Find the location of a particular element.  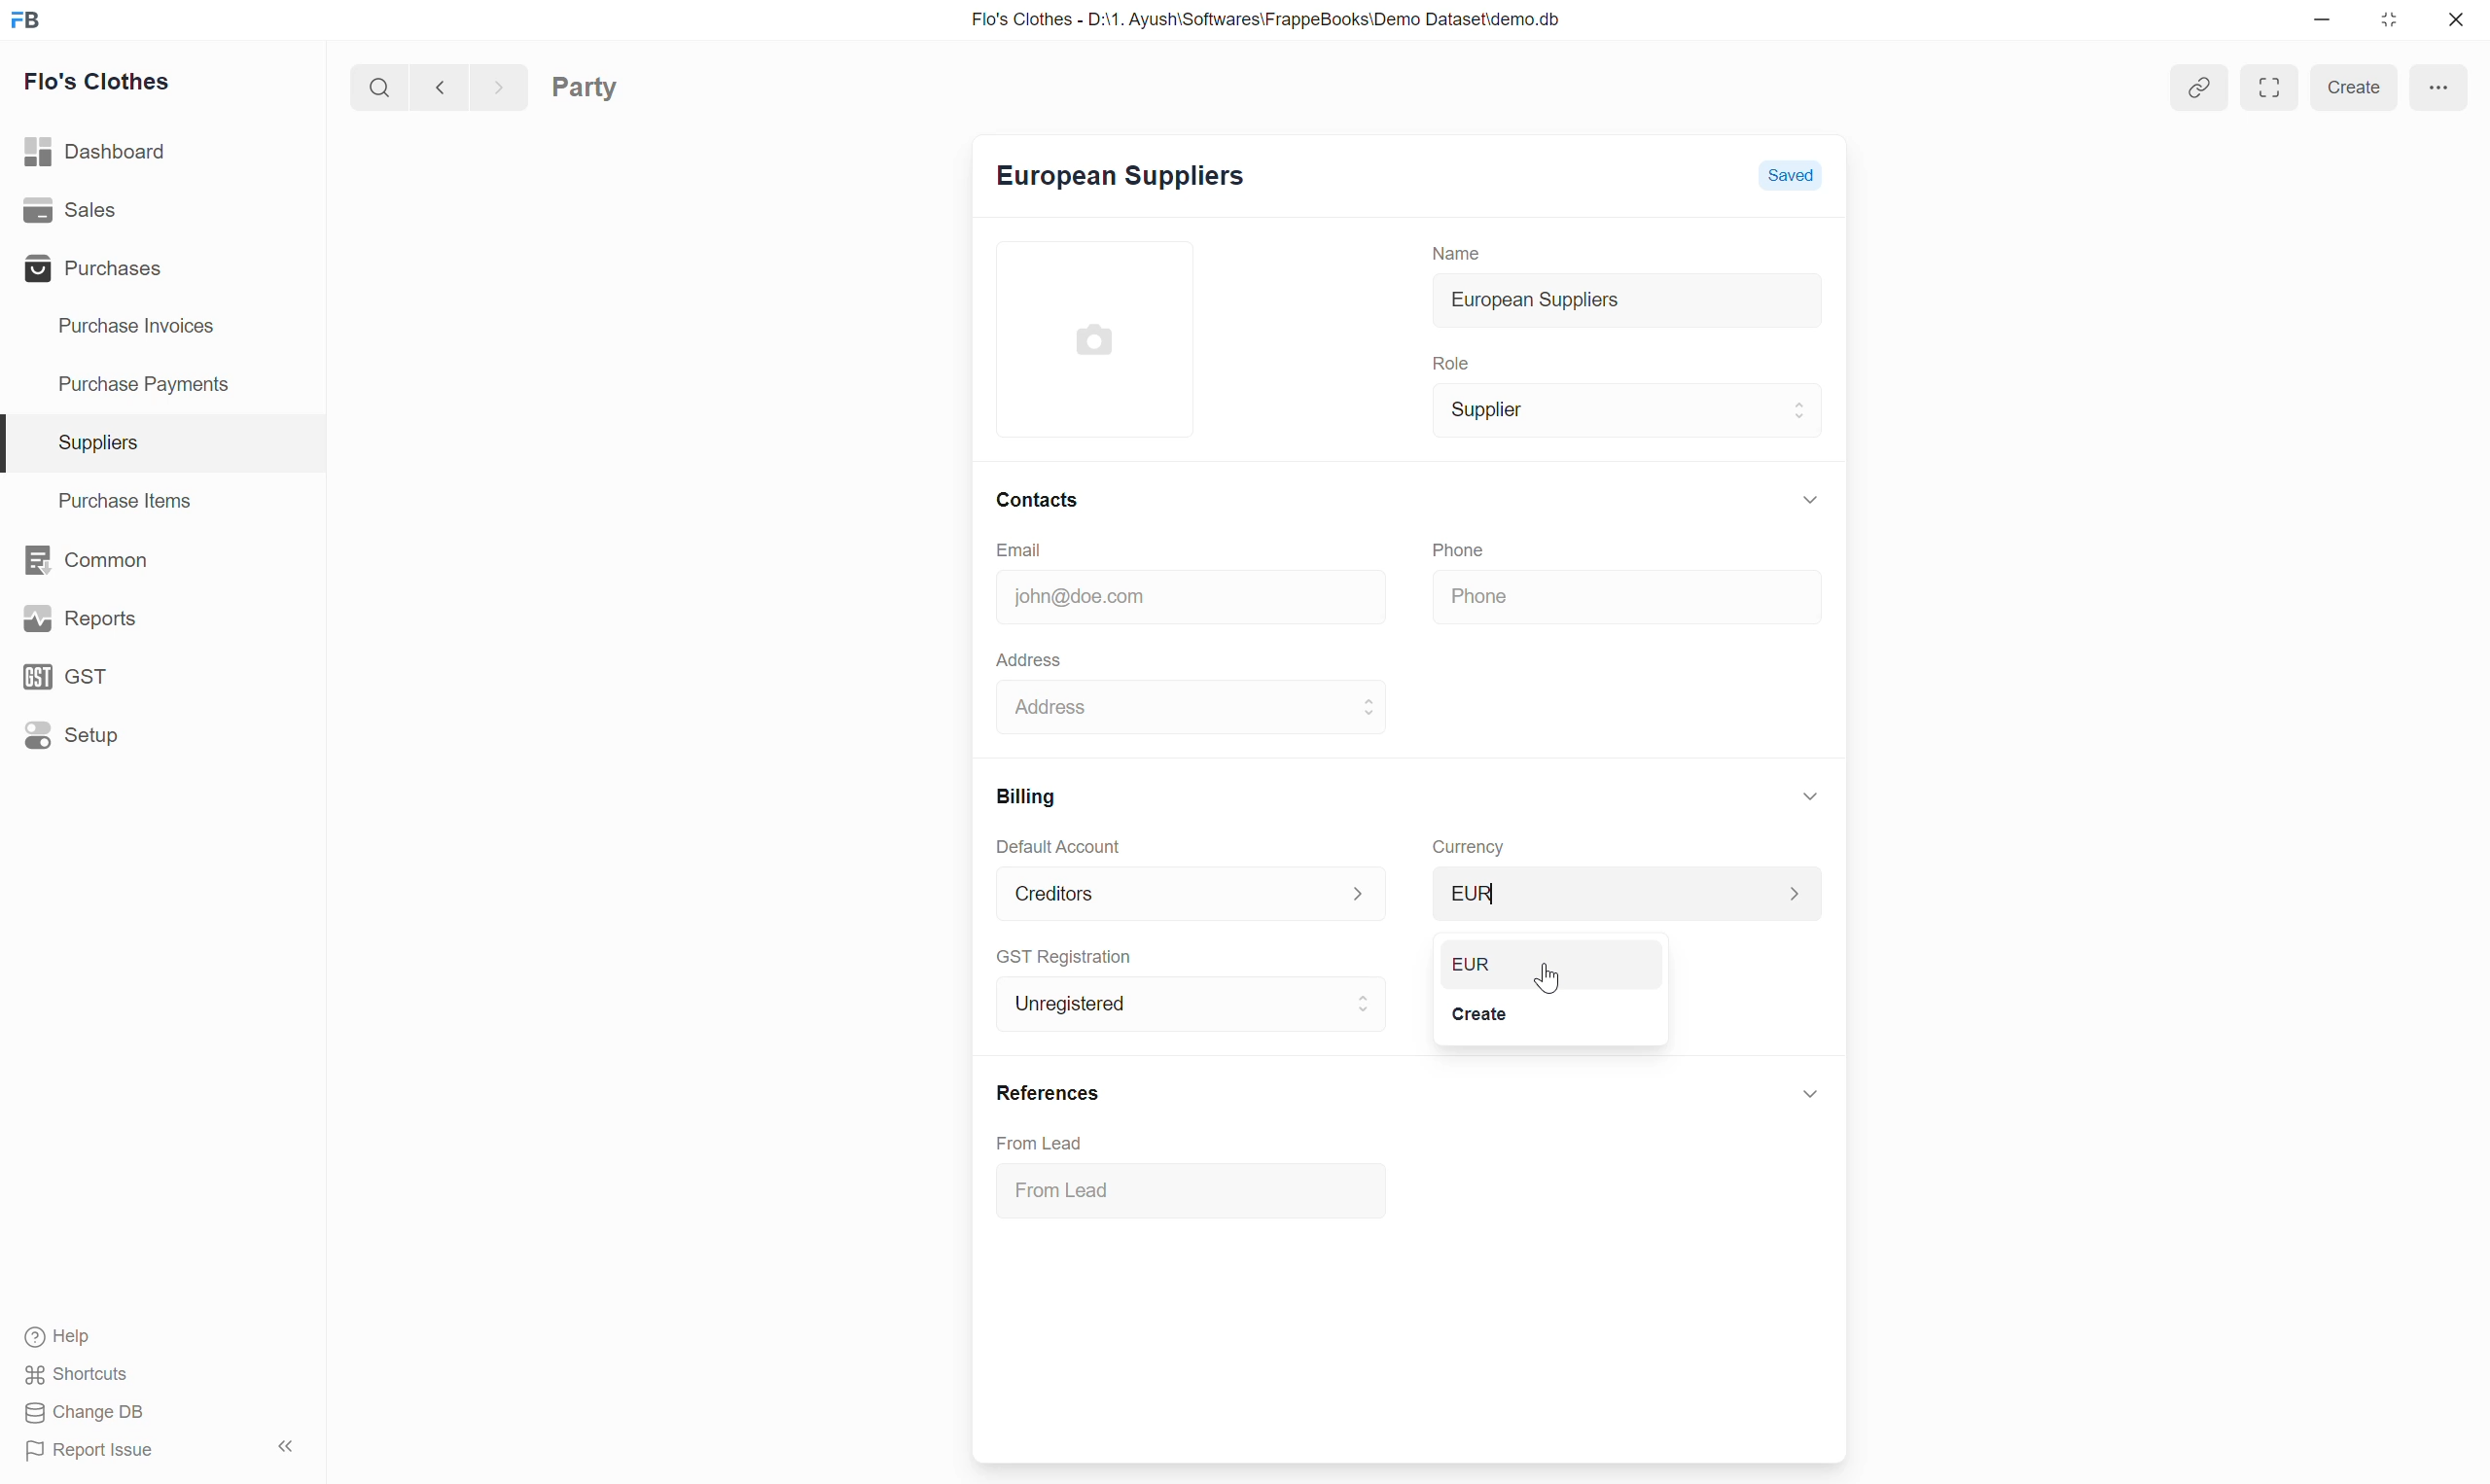

menu is located at coordinates (2439, 83).